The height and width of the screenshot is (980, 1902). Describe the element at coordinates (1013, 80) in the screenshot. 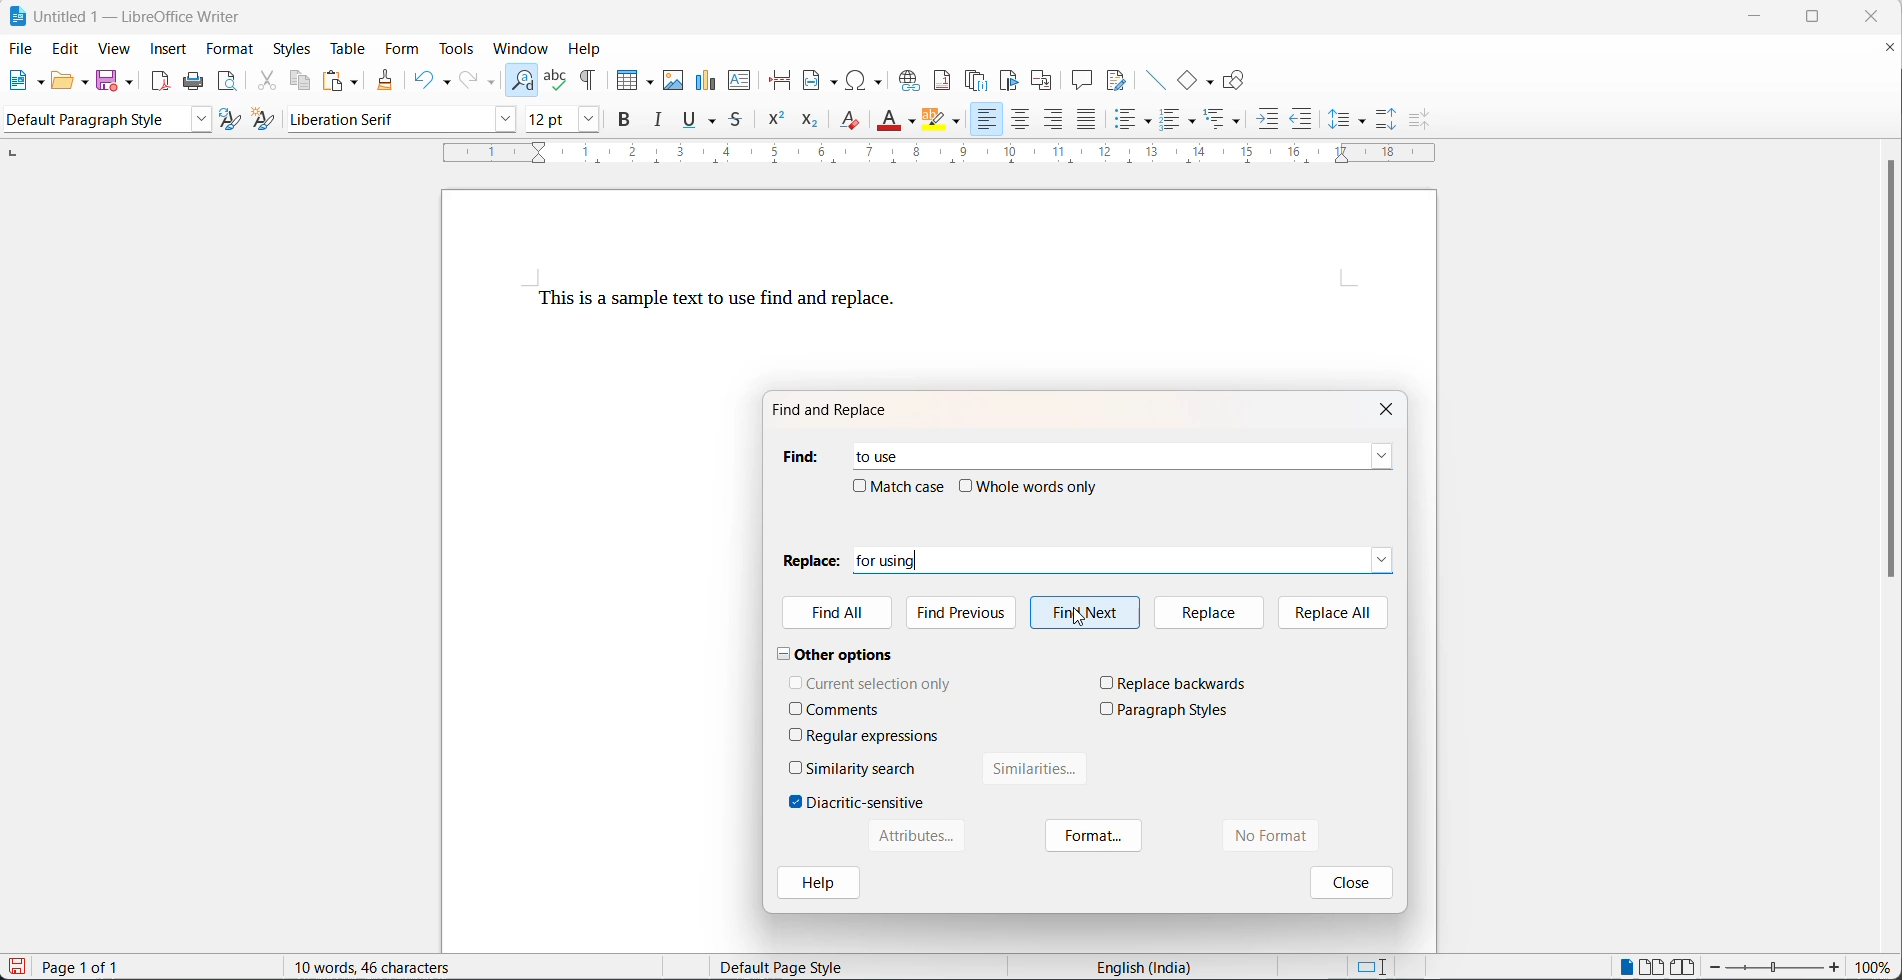

I see `insert bookmark` at that location.